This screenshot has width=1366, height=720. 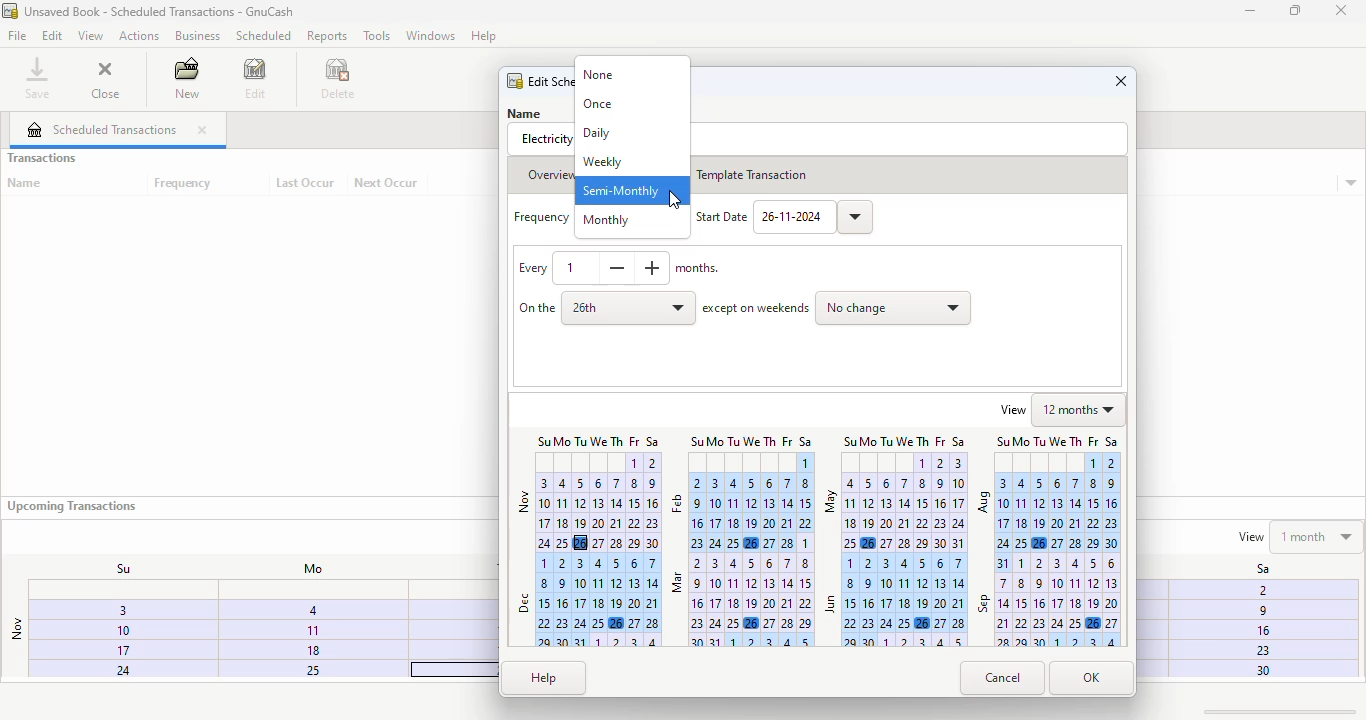 What do you see at coordinates (750, 175) in the screenshot?
I see `template transaction` at bounding box center [750, 175].